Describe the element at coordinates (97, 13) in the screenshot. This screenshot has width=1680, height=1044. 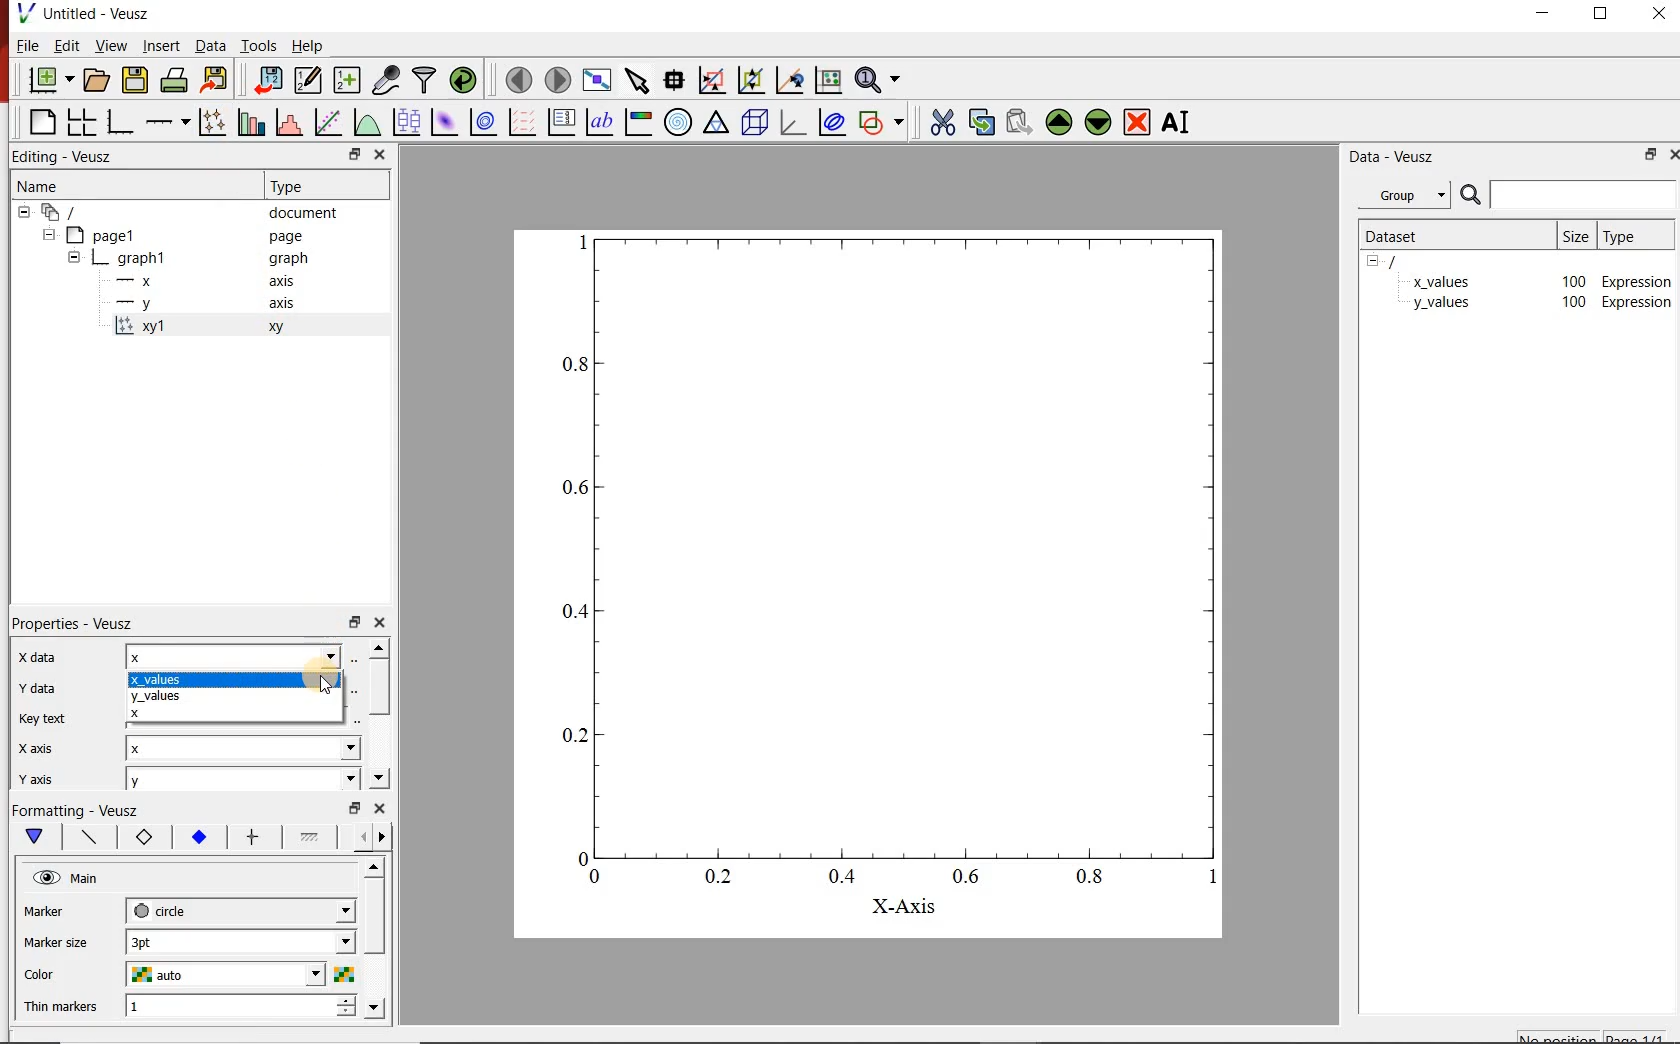
I see `Untitled - Veusz` at that location.